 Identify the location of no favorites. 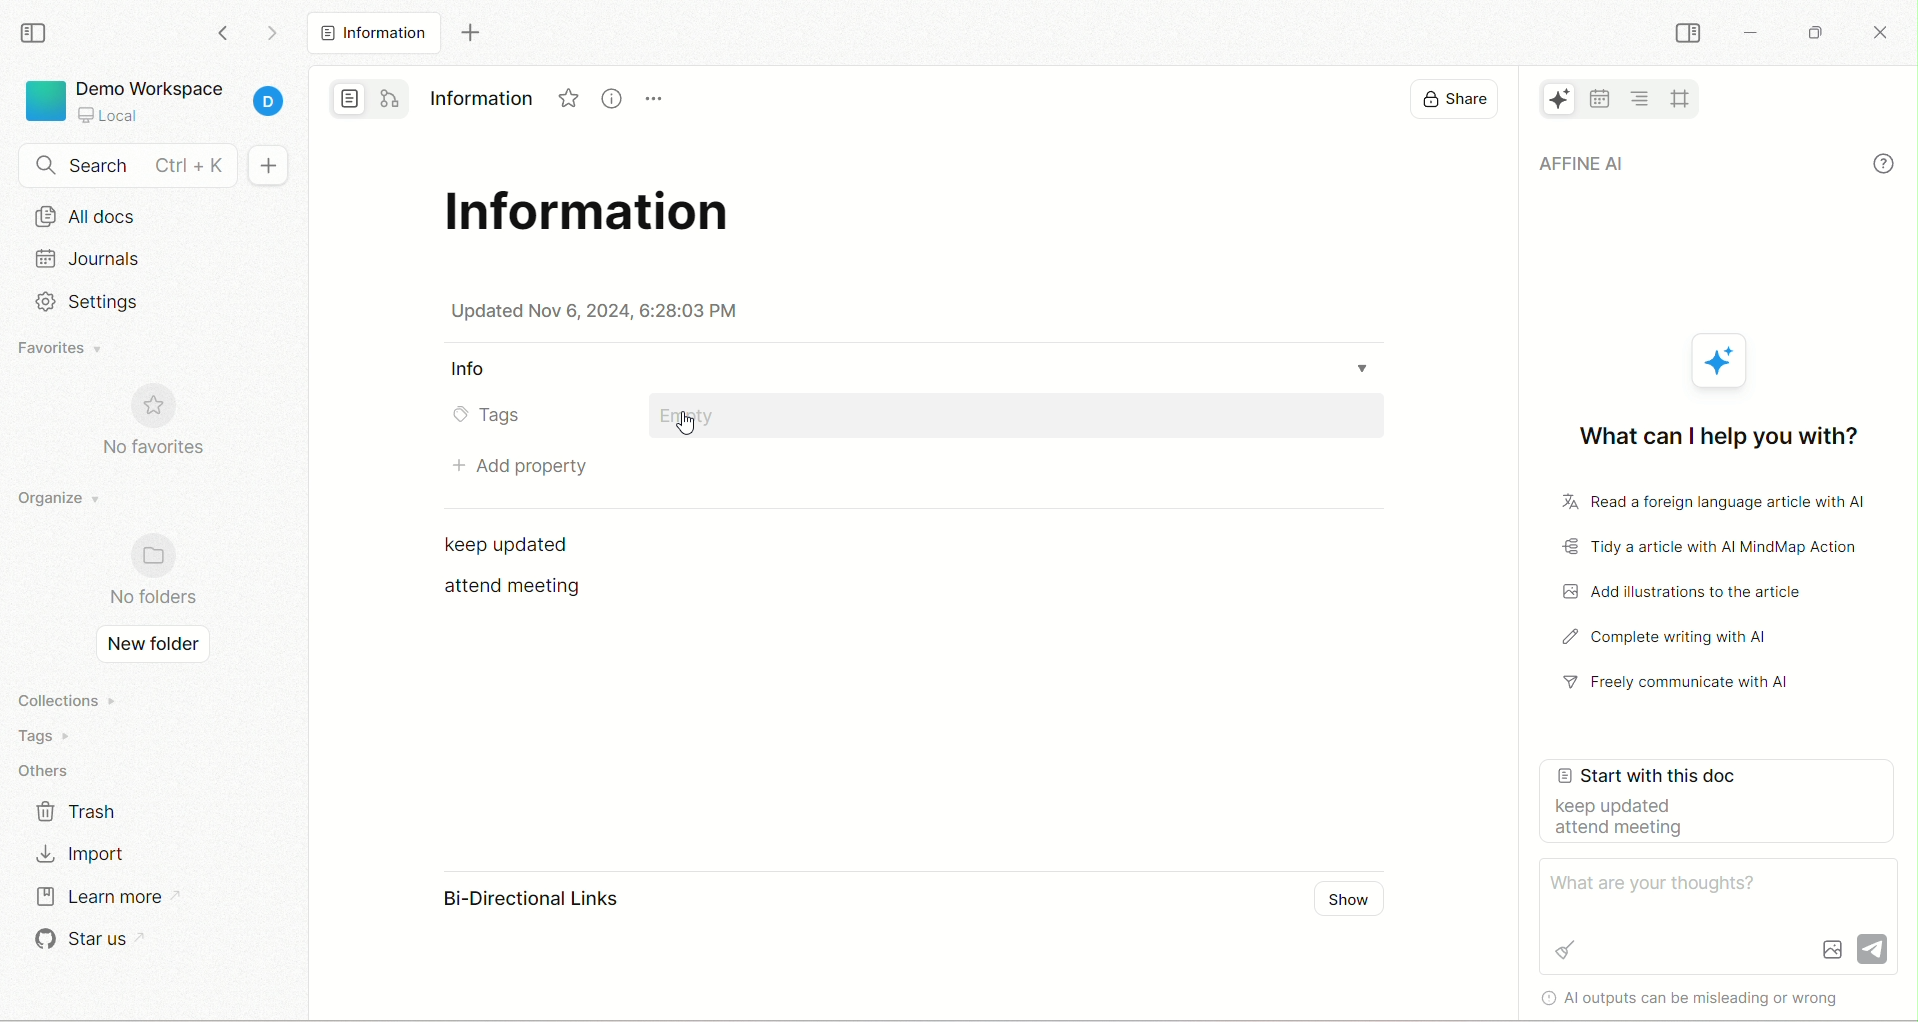
(156, 422).